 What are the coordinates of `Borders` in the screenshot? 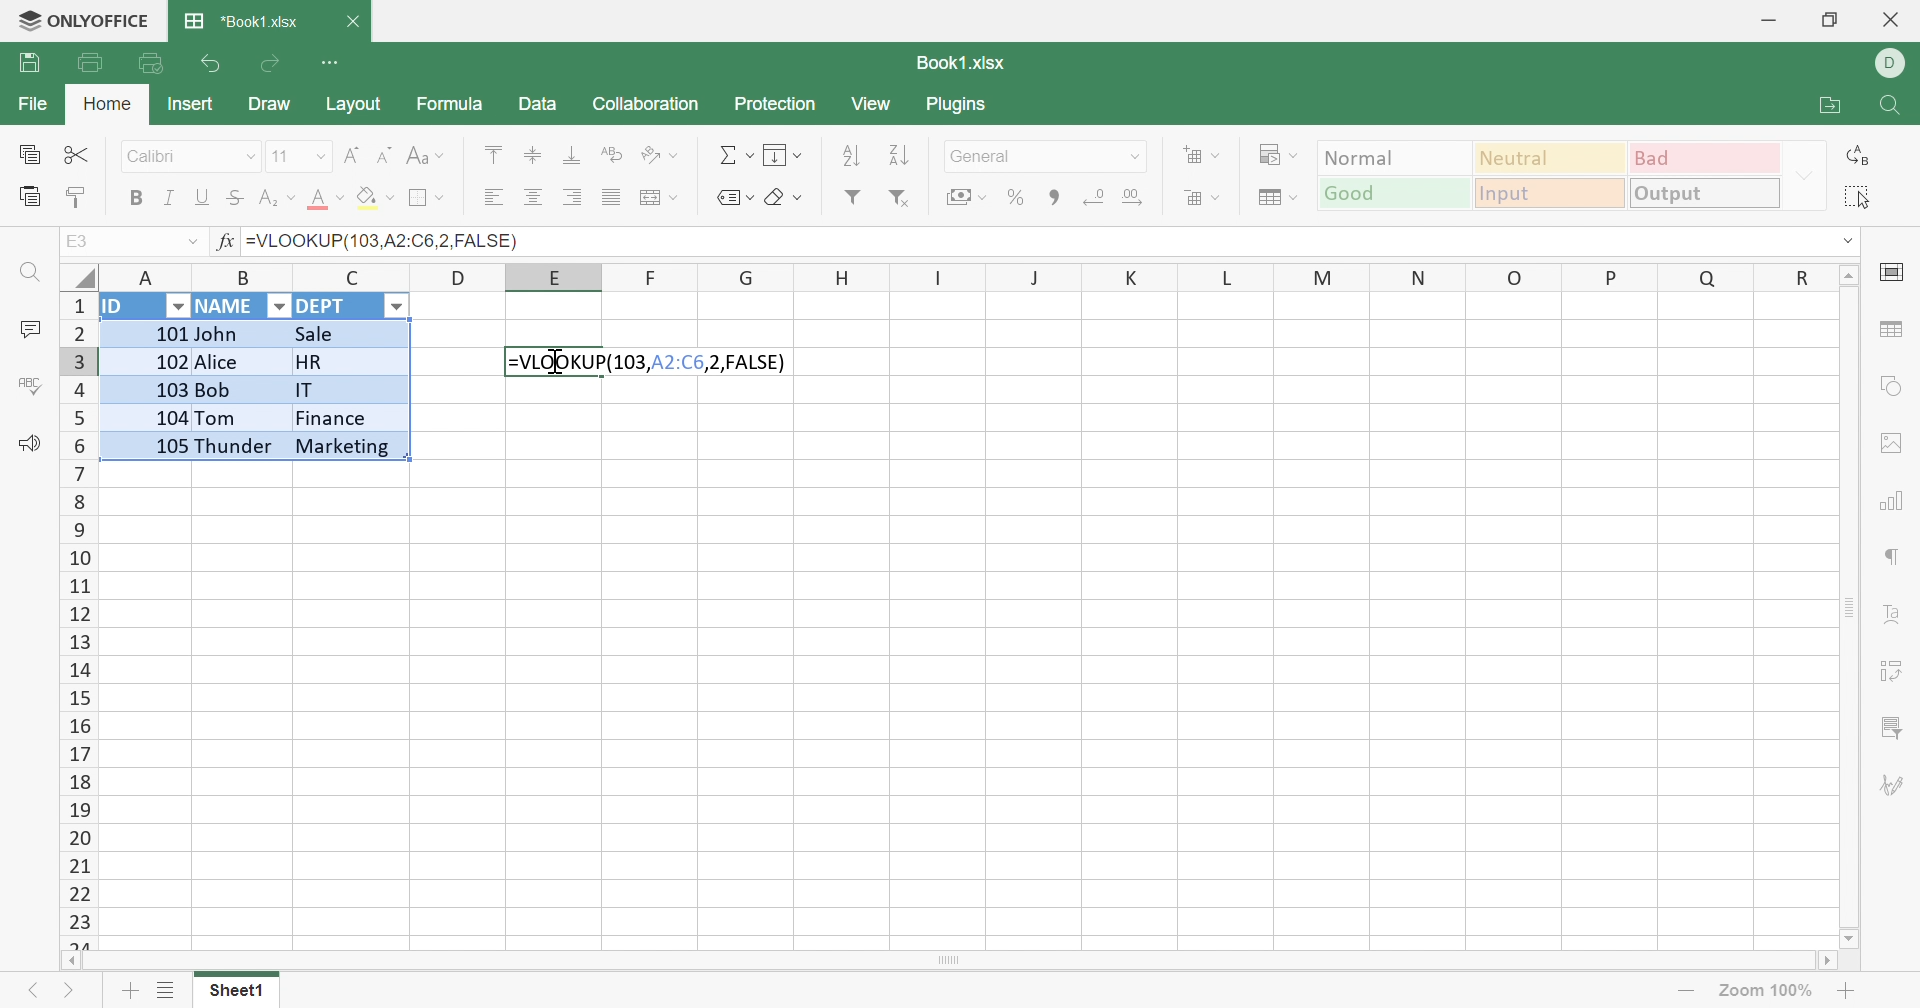 It's located at (423, 198).